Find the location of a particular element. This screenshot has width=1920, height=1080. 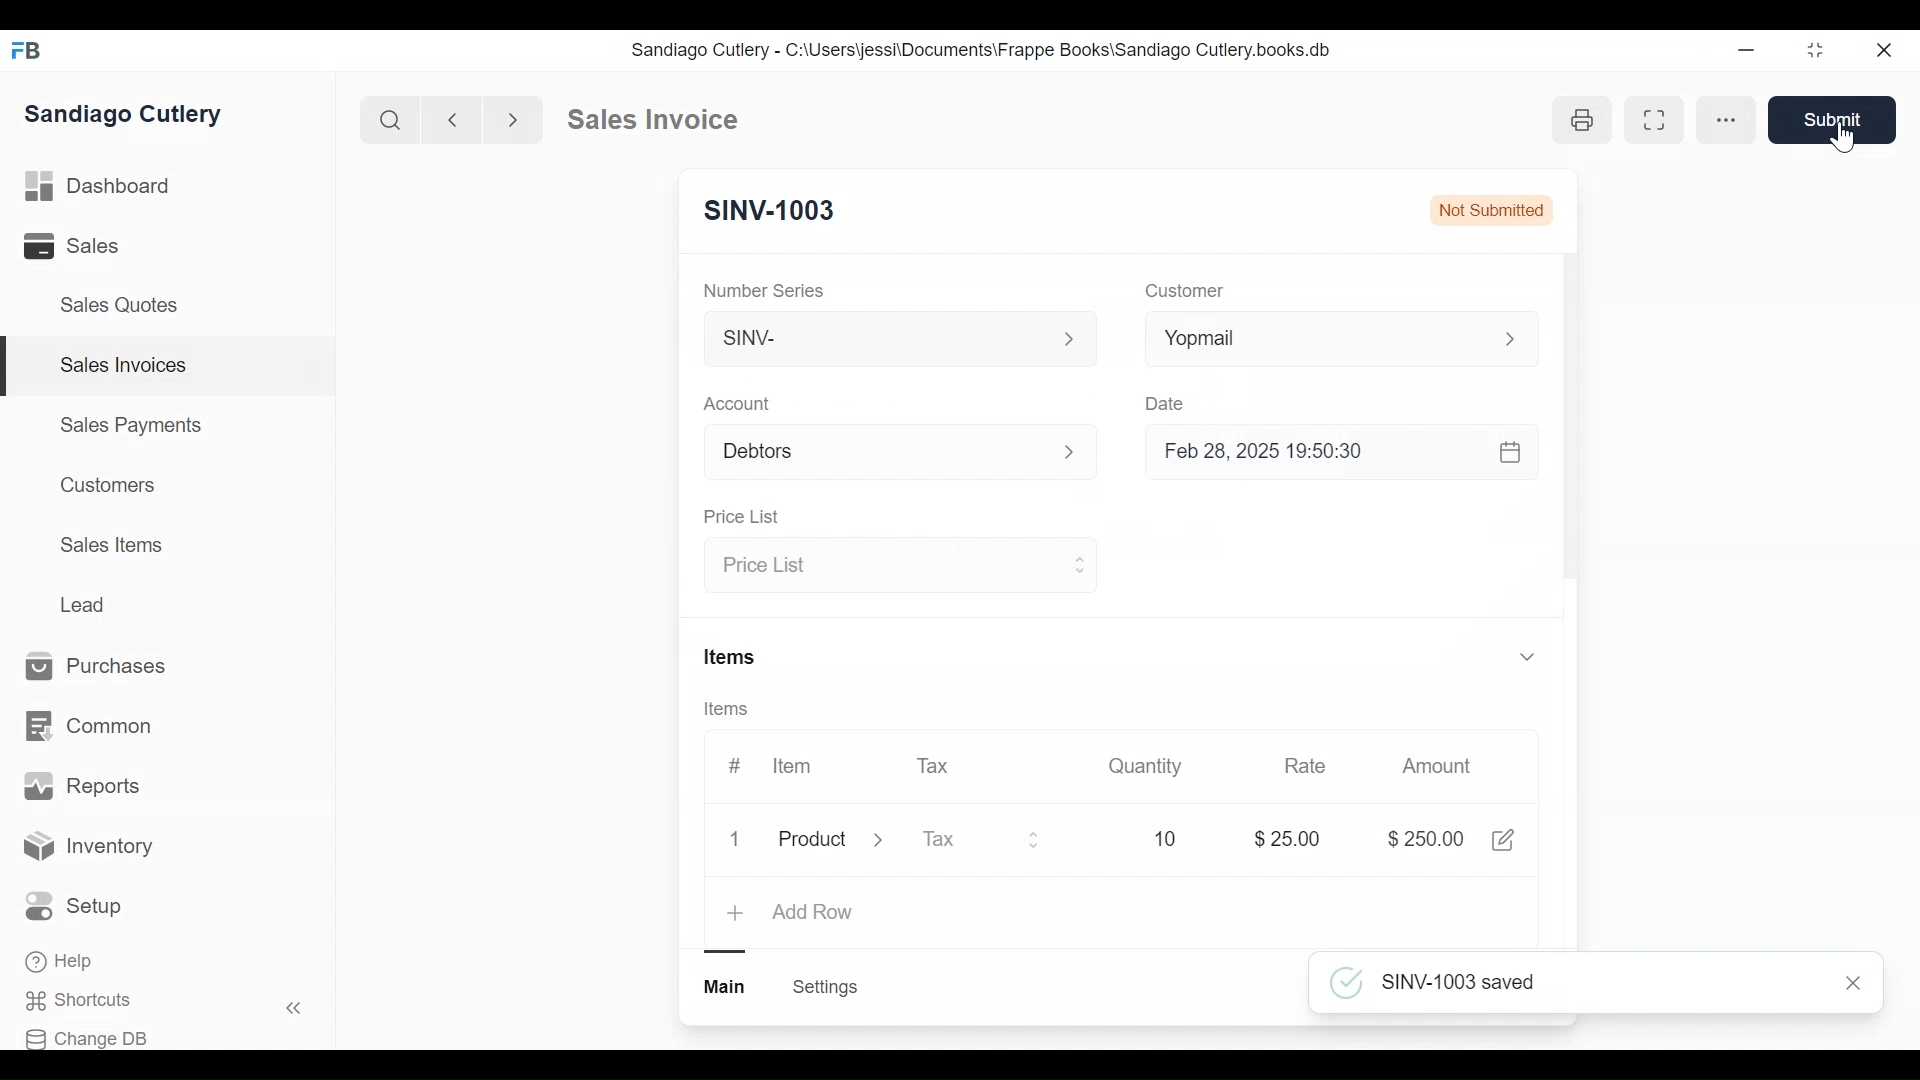

Setup is located at coordinates (74, 906).